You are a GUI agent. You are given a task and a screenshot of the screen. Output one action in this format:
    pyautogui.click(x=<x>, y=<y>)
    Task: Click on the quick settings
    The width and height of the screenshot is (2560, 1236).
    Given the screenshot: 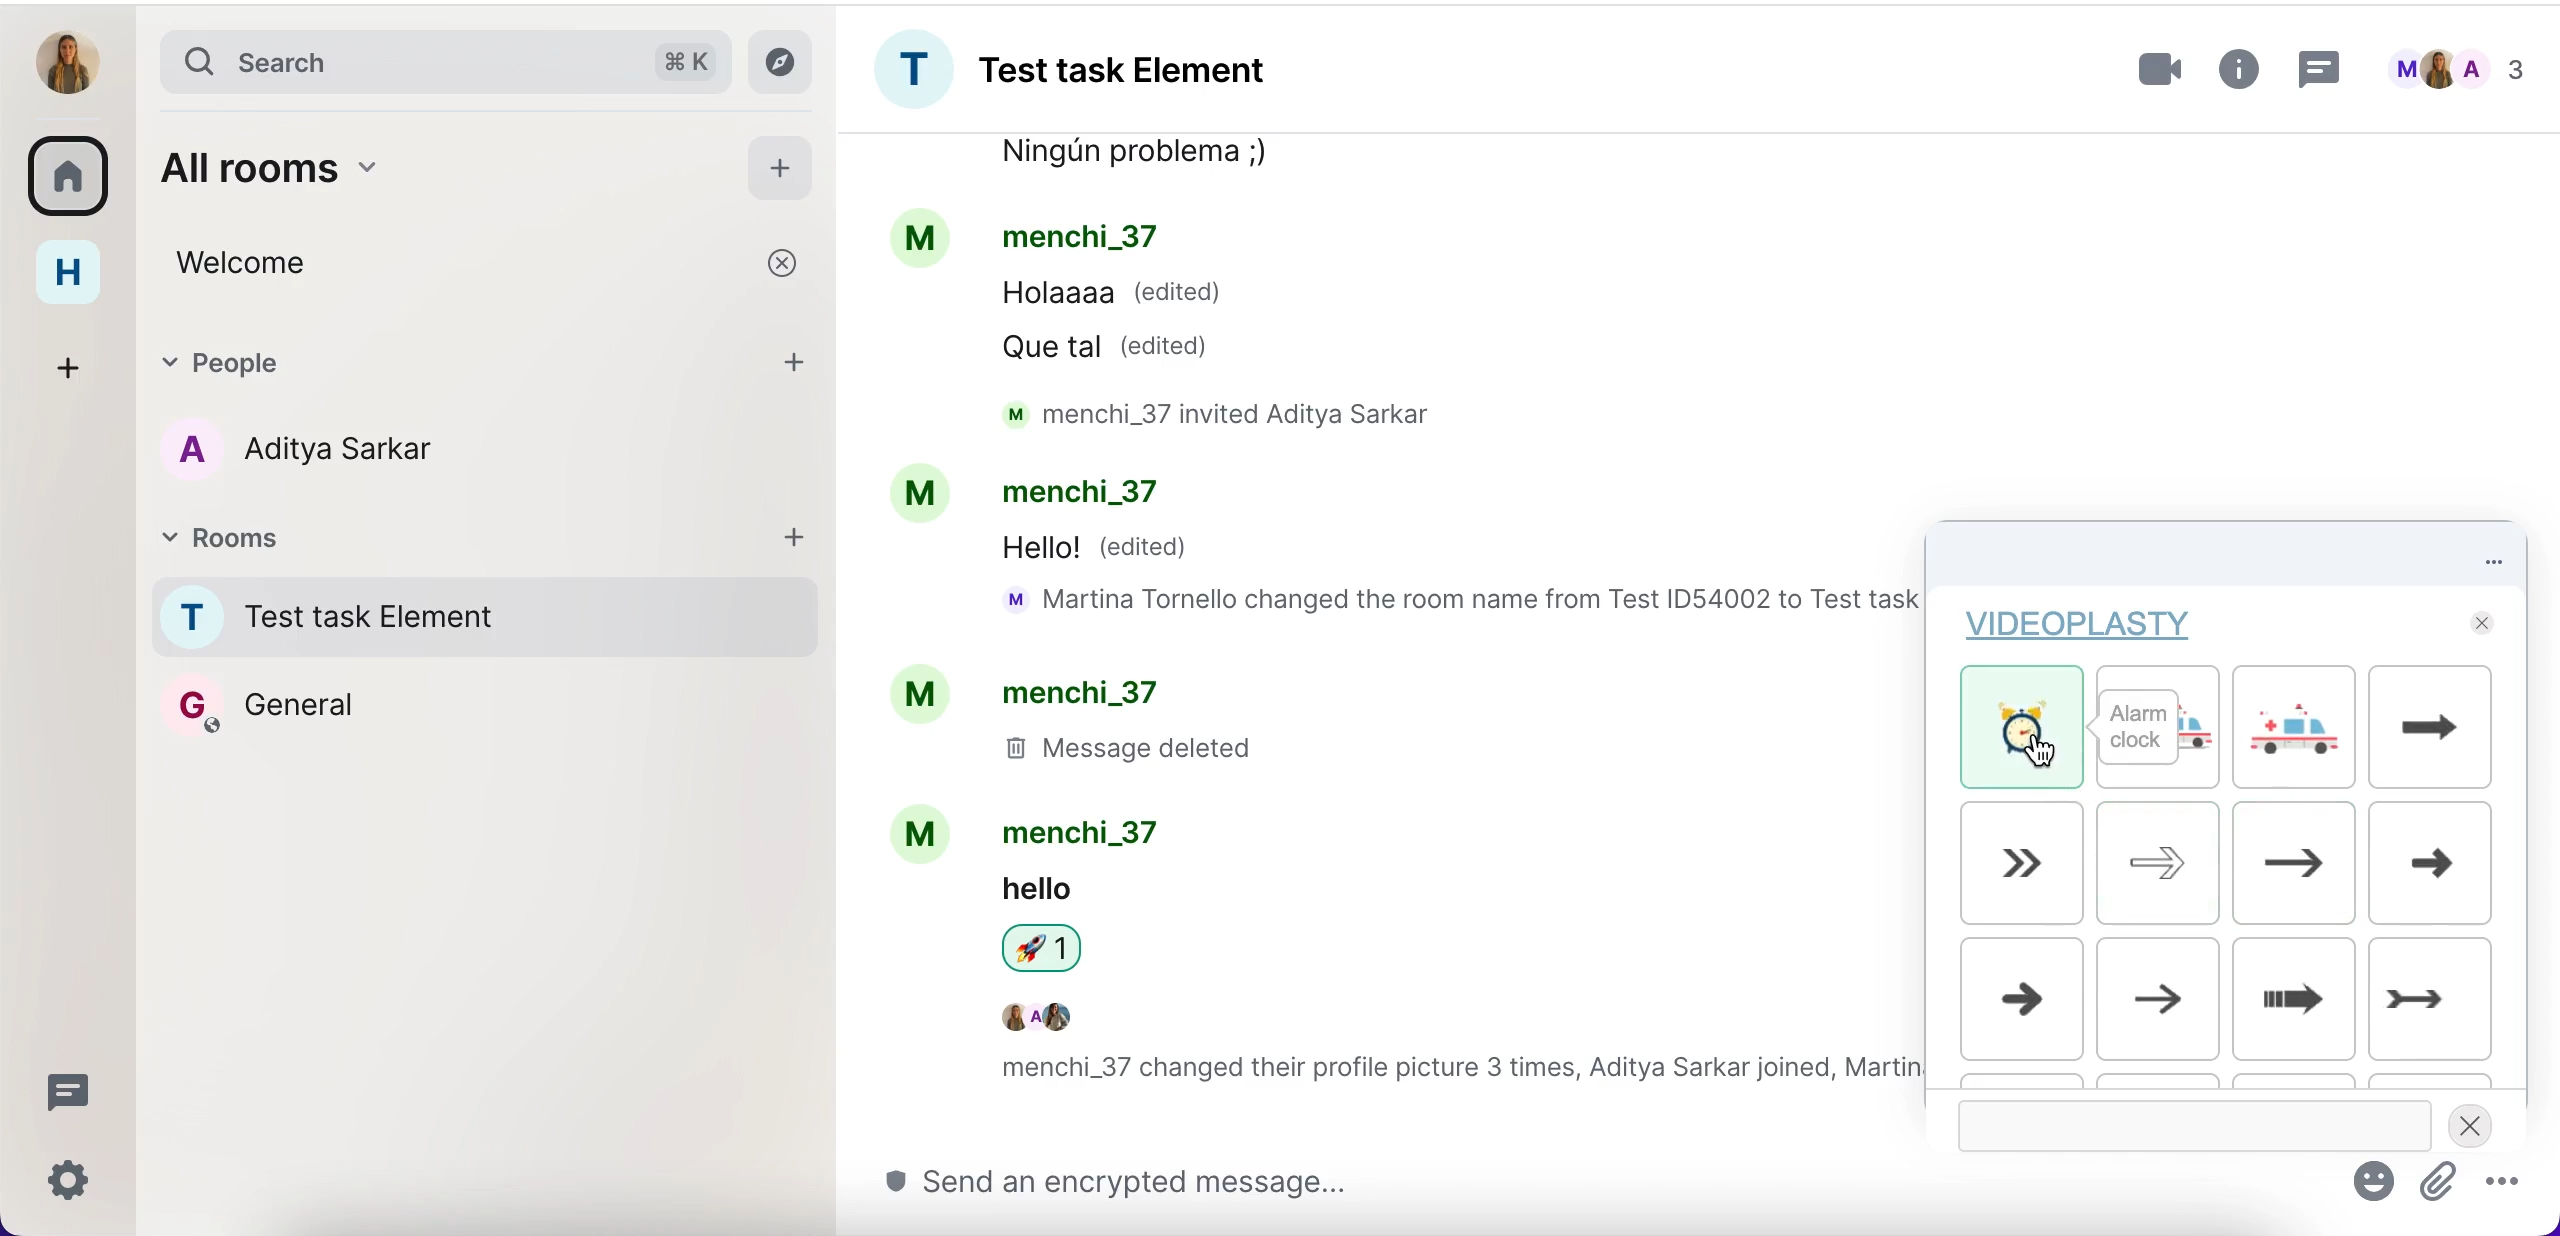 What is the action you would take?
    pyautogui.click(x=70, y=1180)
    